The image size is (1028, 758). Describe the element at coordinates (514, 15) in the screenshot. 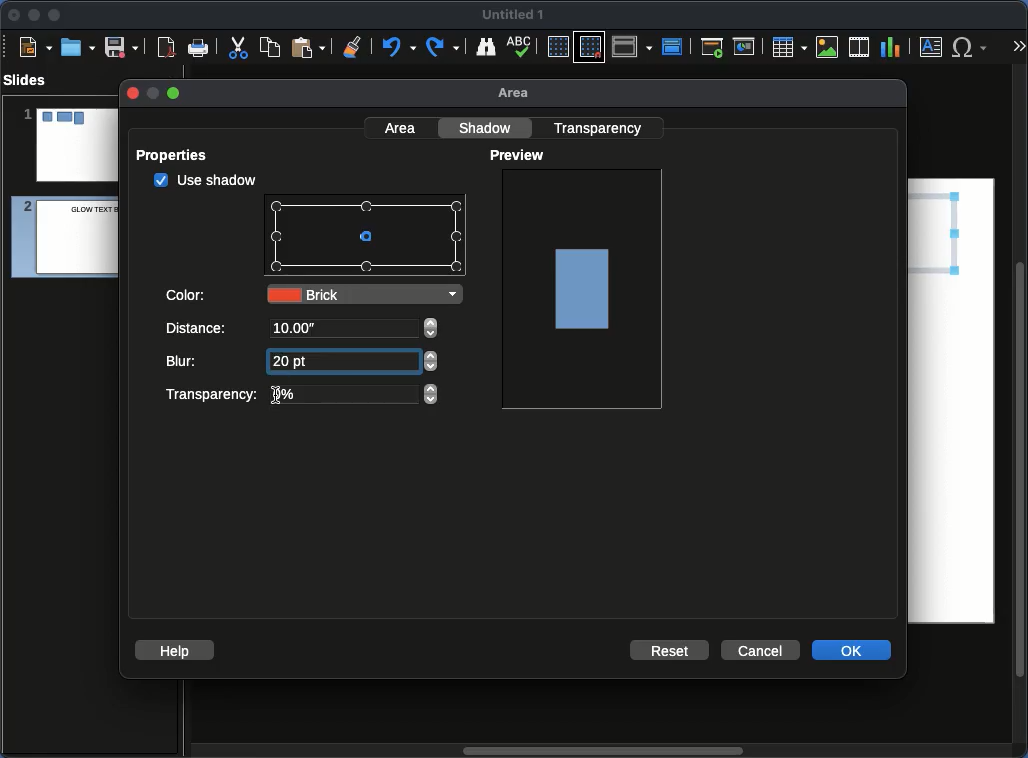

I see `Name` at that location.